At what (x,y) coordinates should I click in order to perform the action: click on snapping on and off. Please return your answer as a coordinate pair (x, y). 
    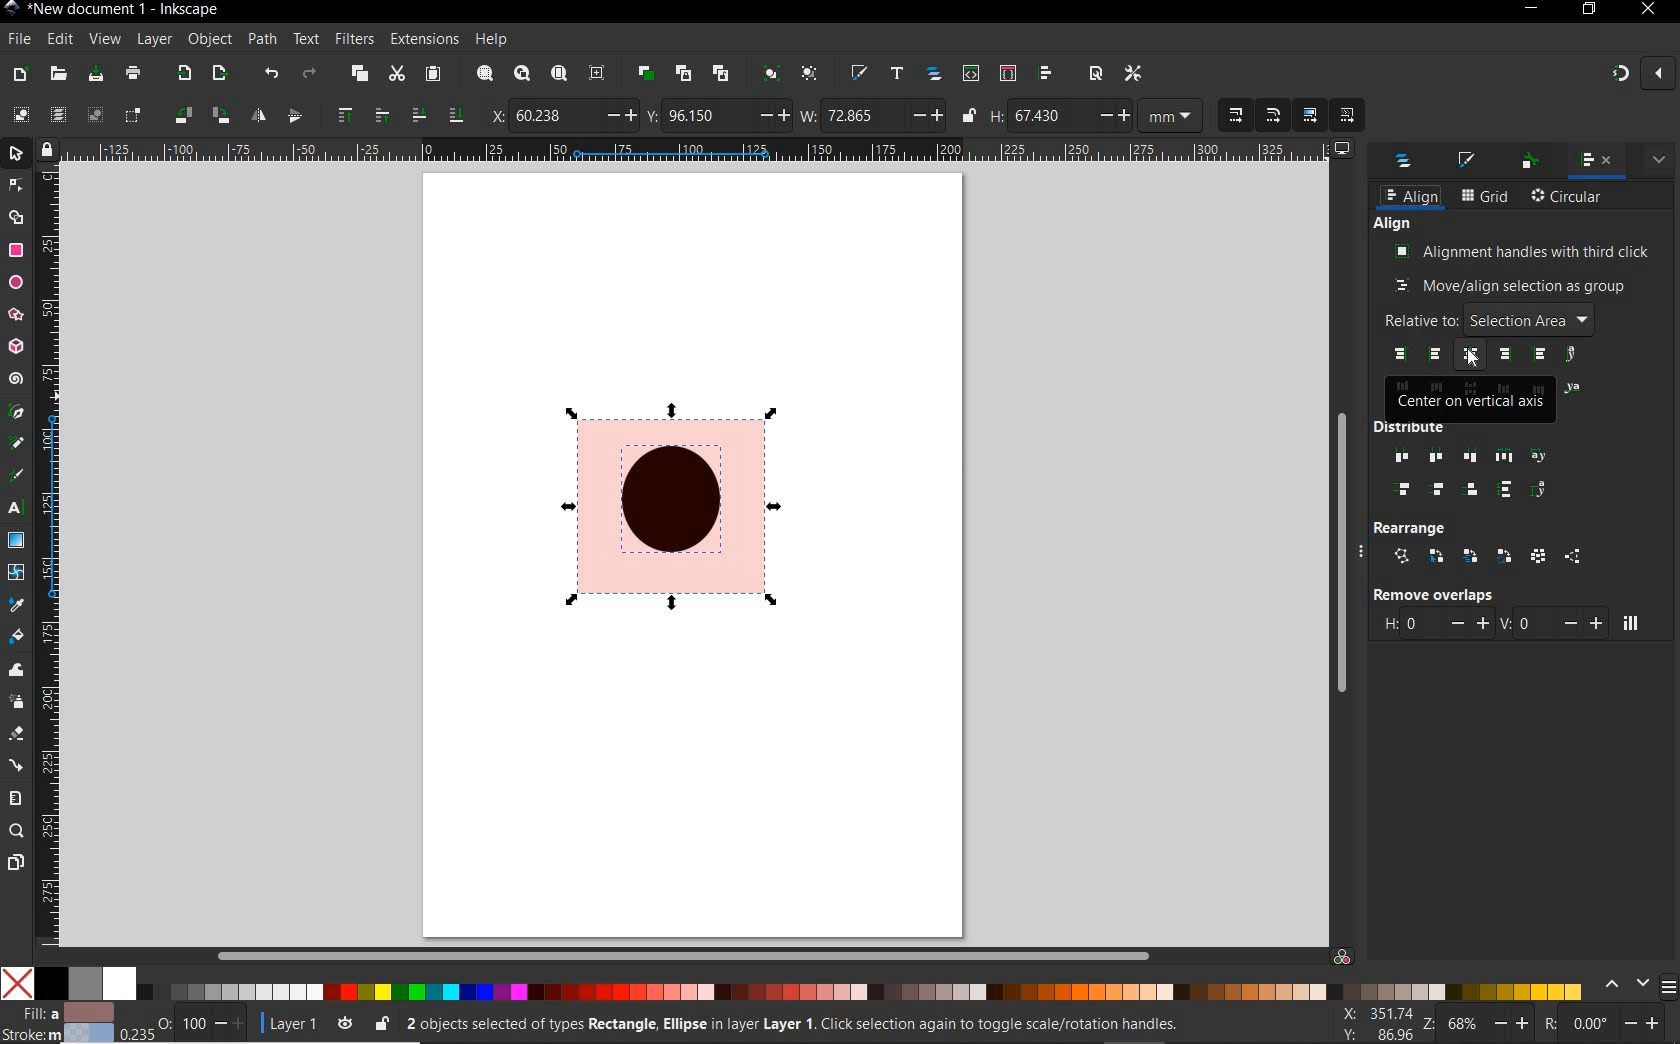
    Looking at the image, I should click on (1642, 72).